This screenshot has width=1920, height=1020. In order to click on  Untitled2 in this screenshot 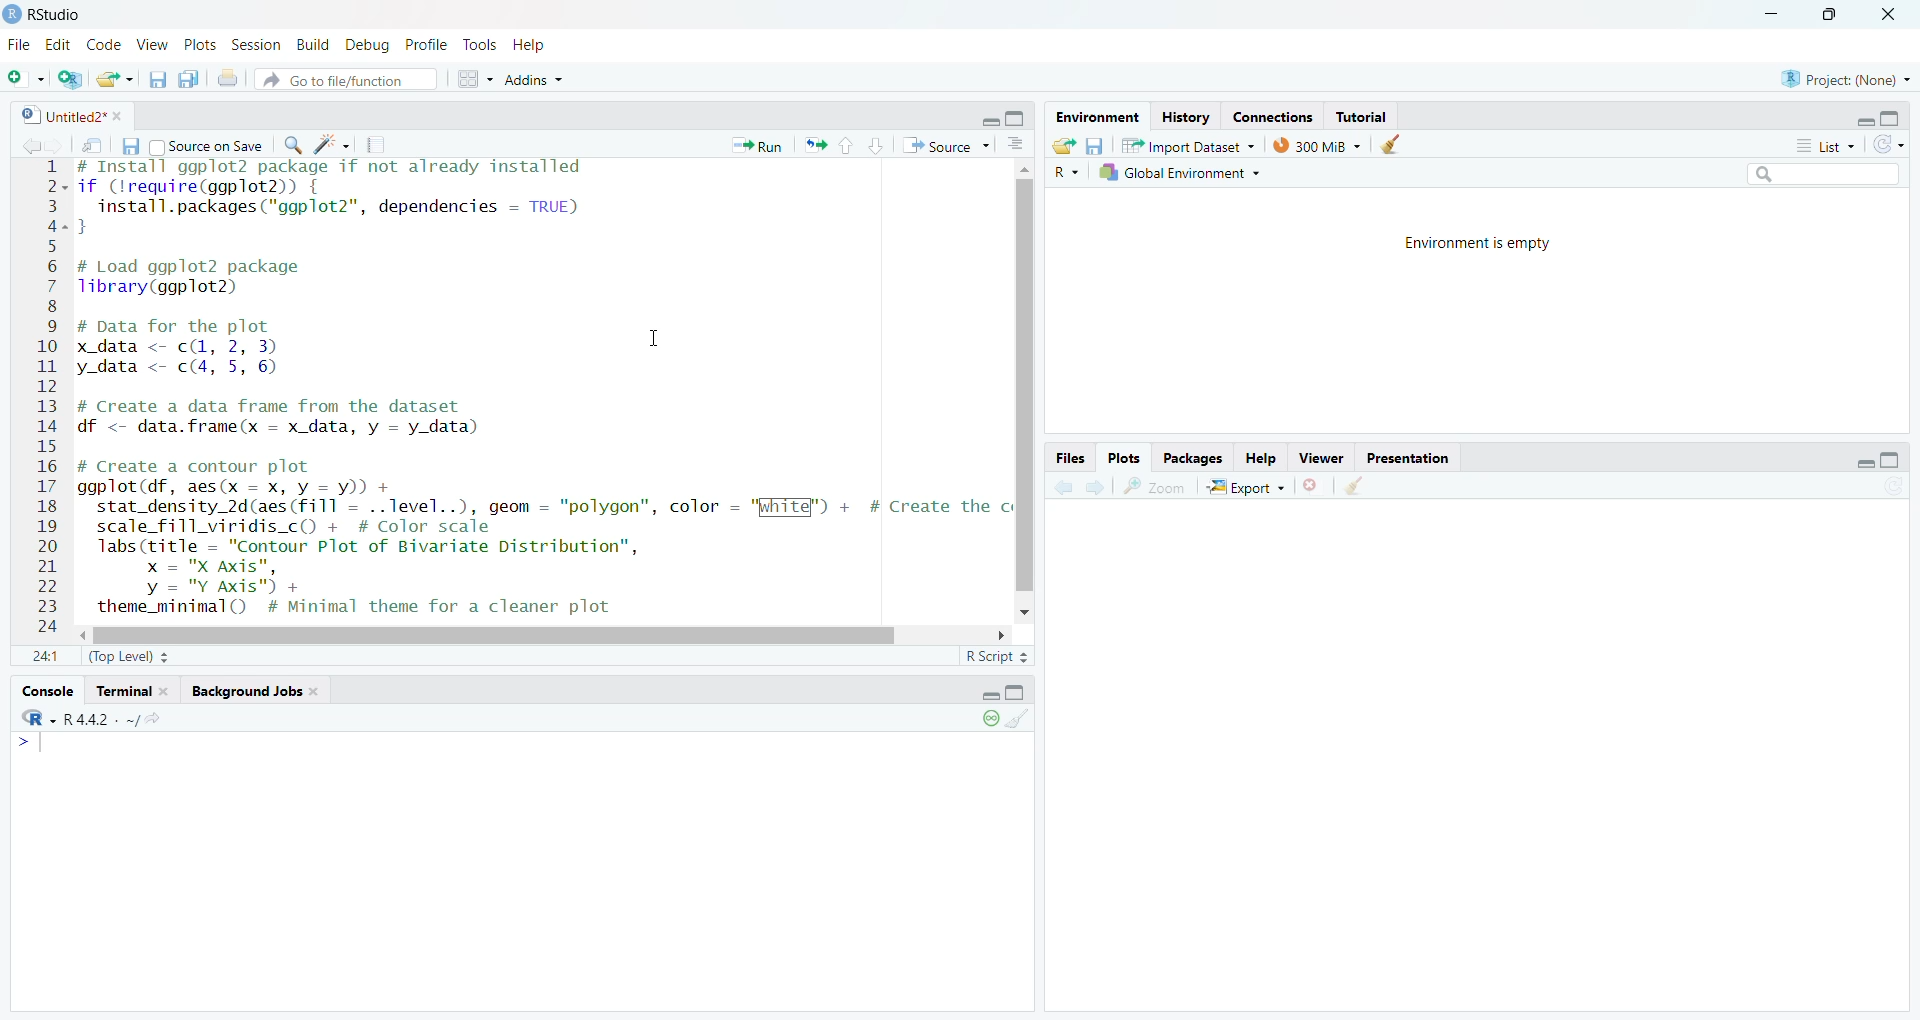, I will do `click(76, 118)`.